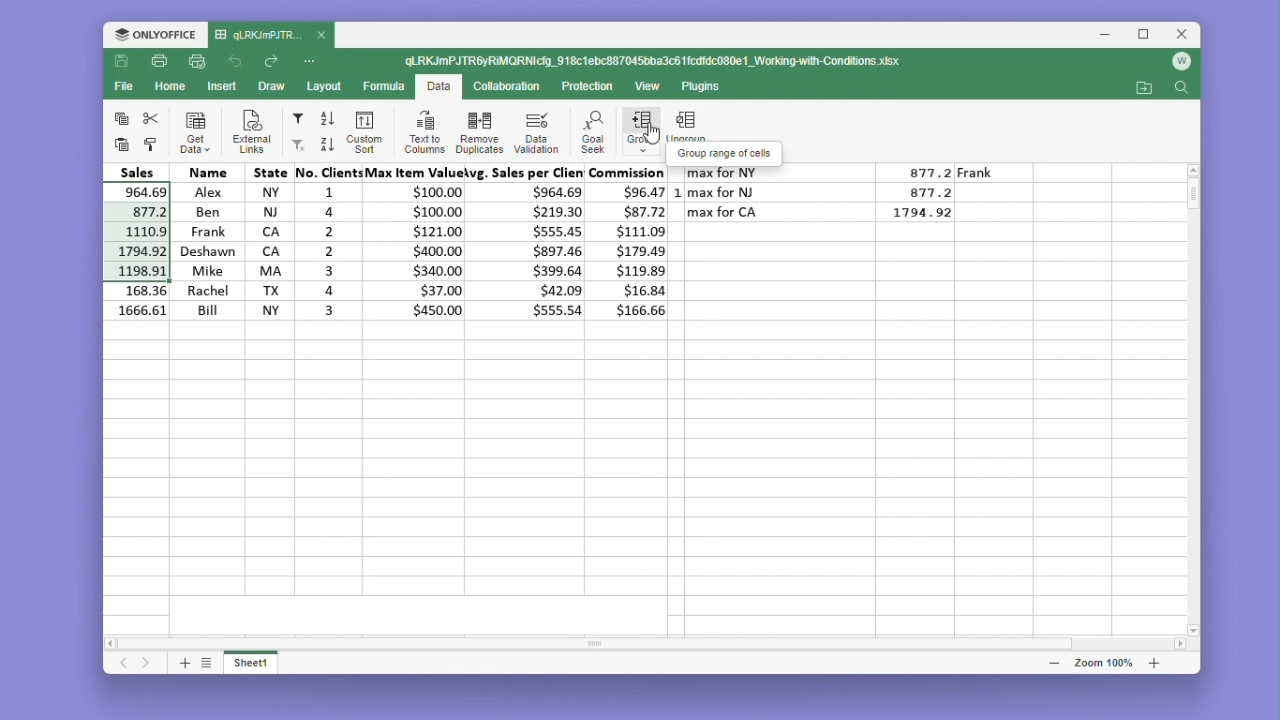  I want to click on next sheet, so click(148, 664).